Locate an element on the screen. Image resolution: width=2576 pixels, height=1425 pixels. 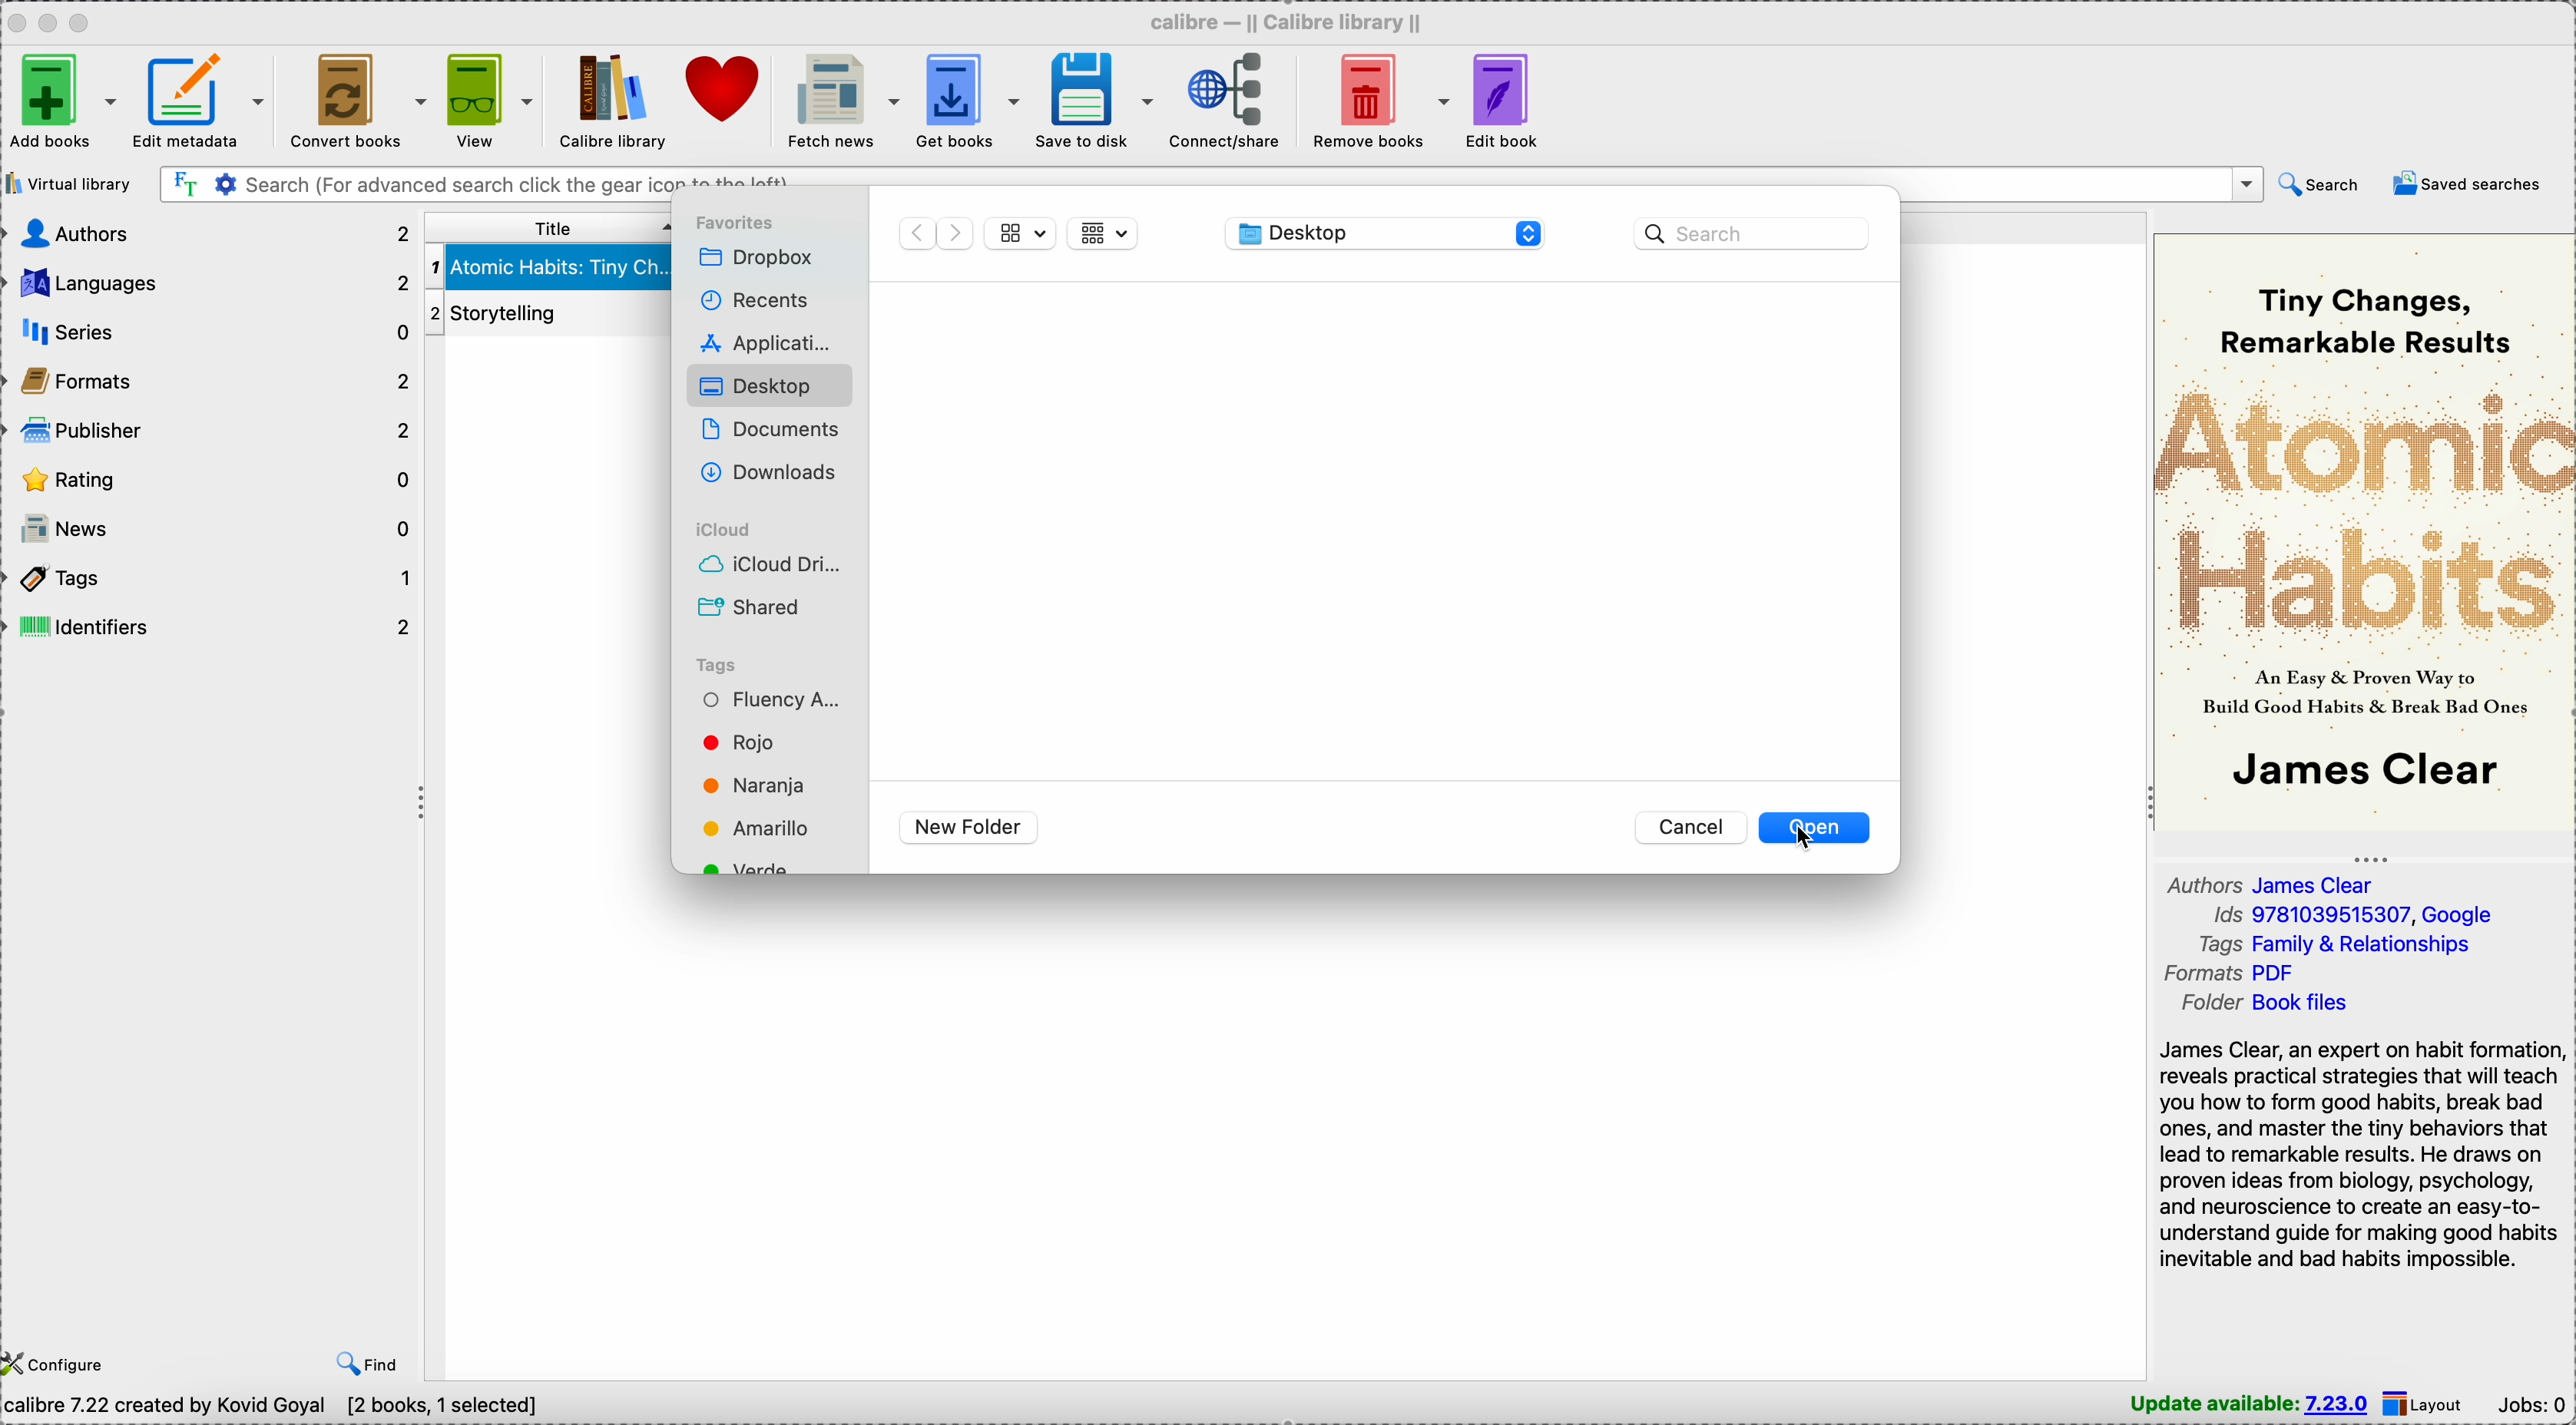
list view is located at coordinates (1104, 234).